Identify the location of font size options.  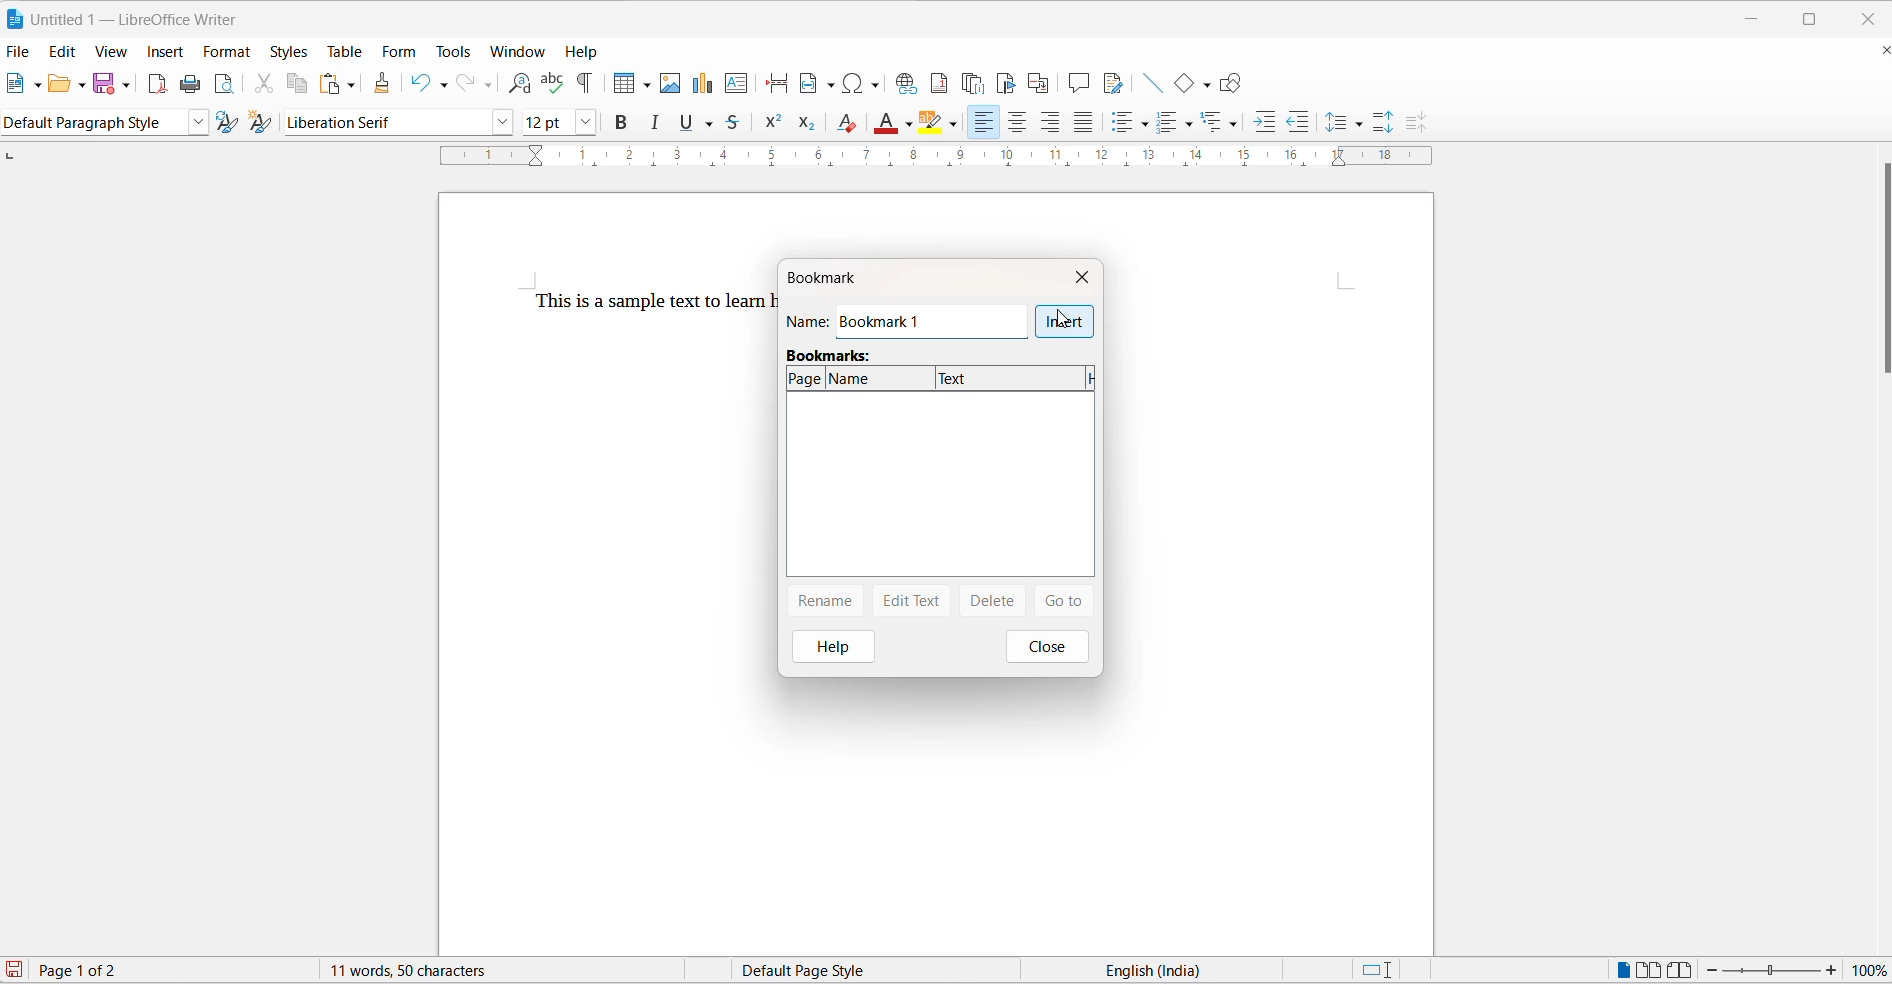
(584, 123).